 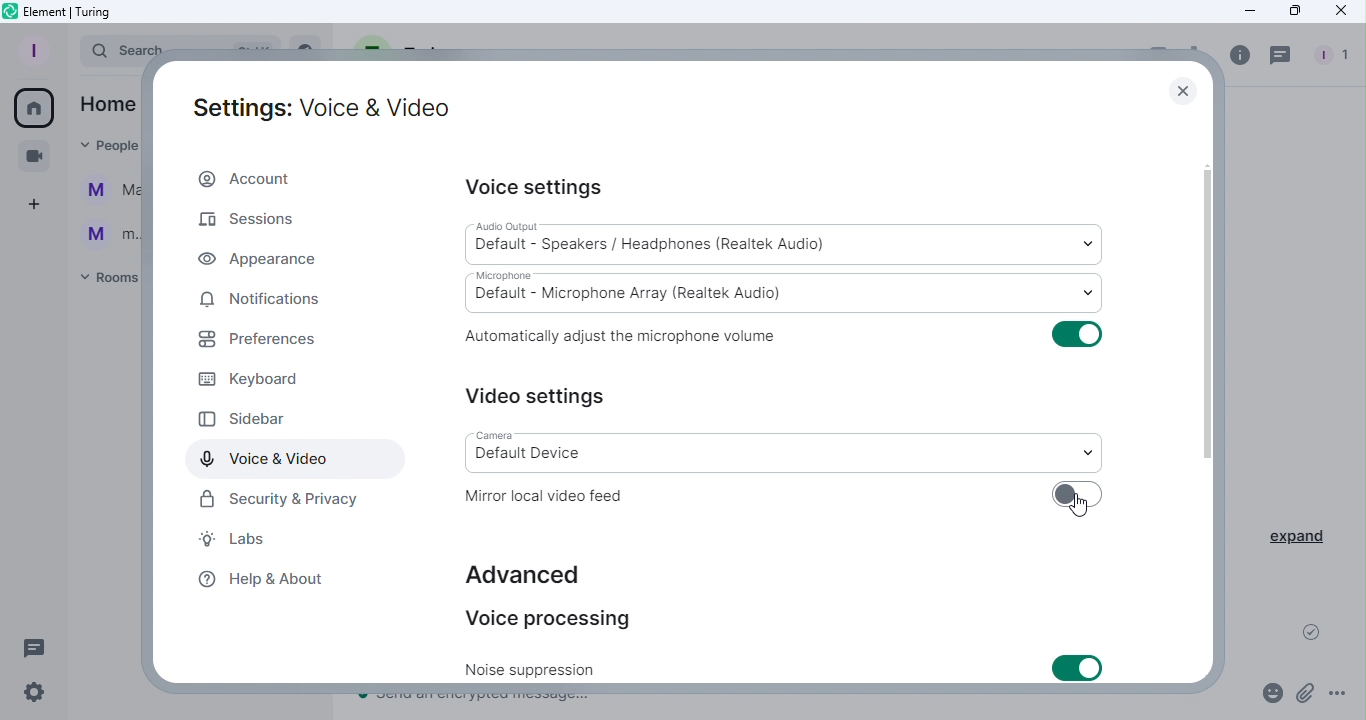 I want to click on More options, so click(x=1341, y=697).